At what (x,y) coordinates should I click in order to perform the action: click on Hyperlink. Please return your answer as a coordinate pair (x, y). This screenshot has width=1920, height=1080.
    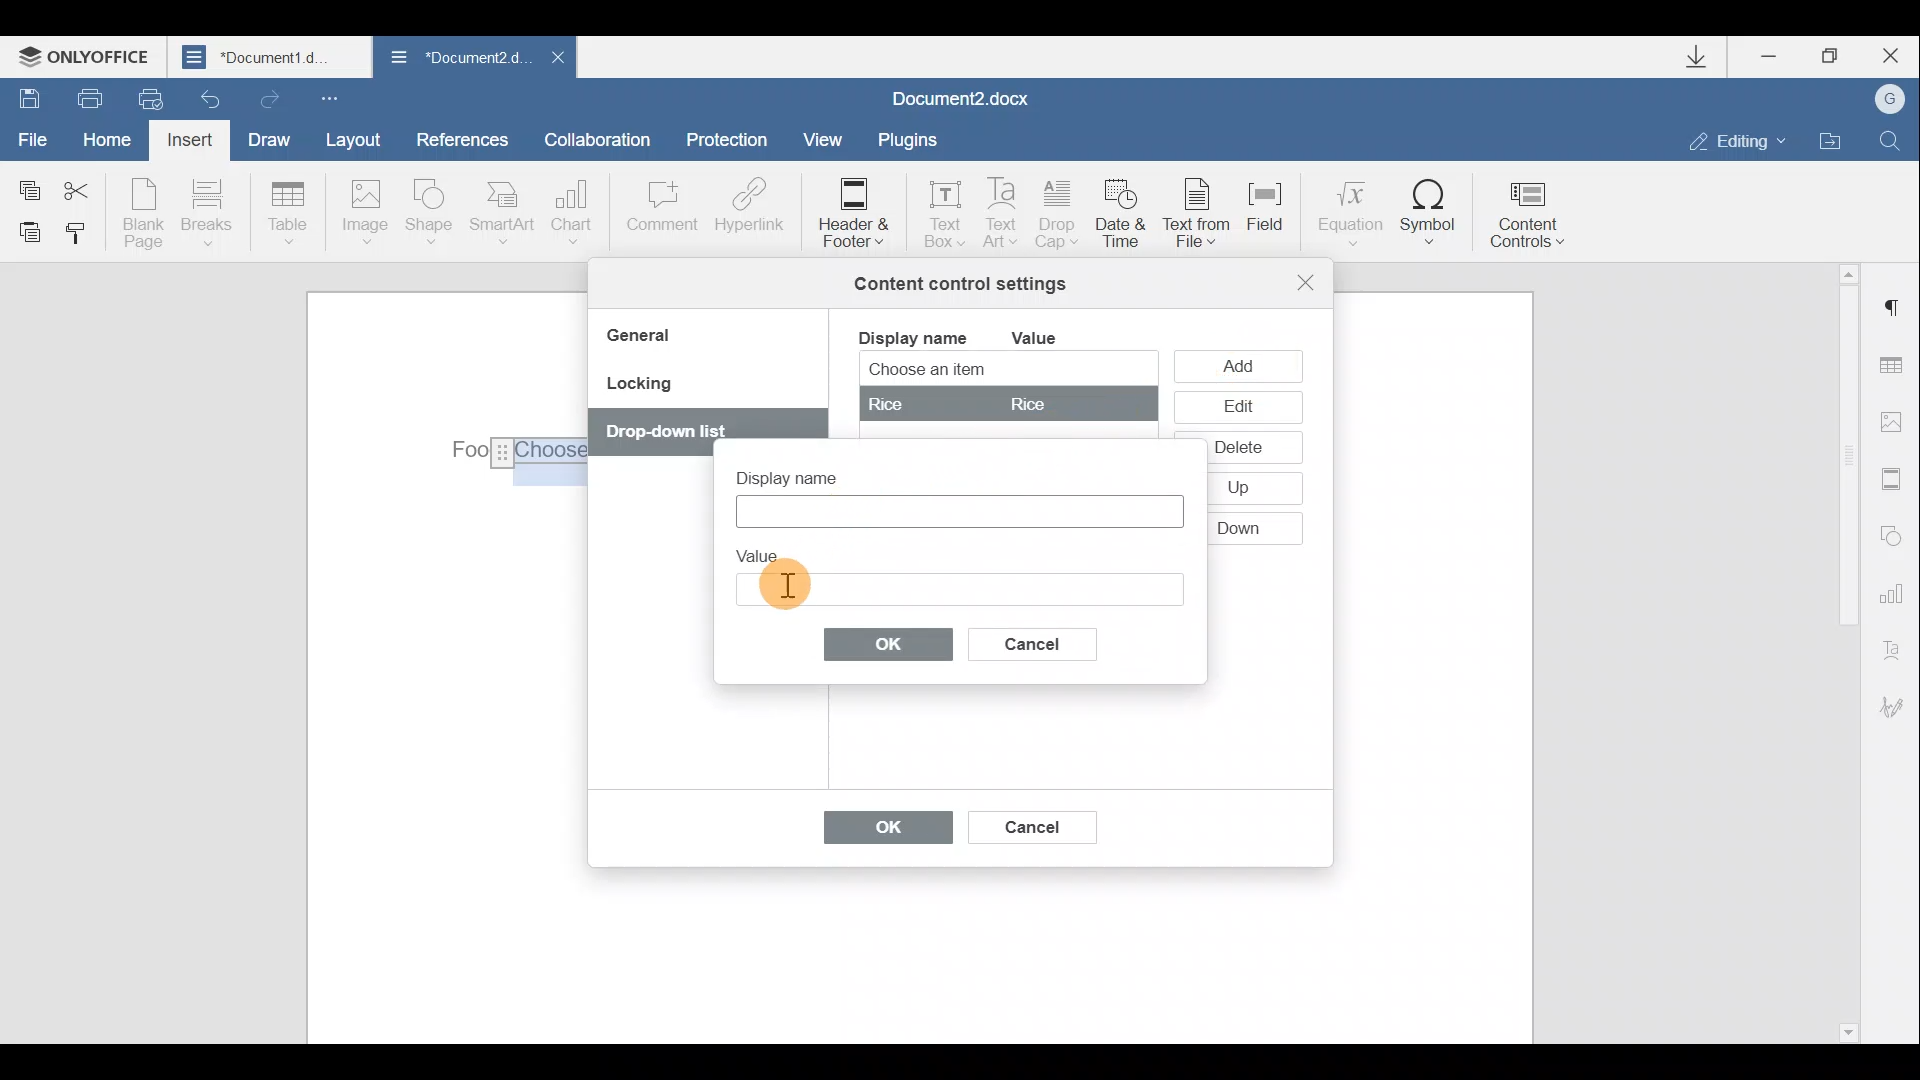
    Looking at the image, I should click on (745, 209).